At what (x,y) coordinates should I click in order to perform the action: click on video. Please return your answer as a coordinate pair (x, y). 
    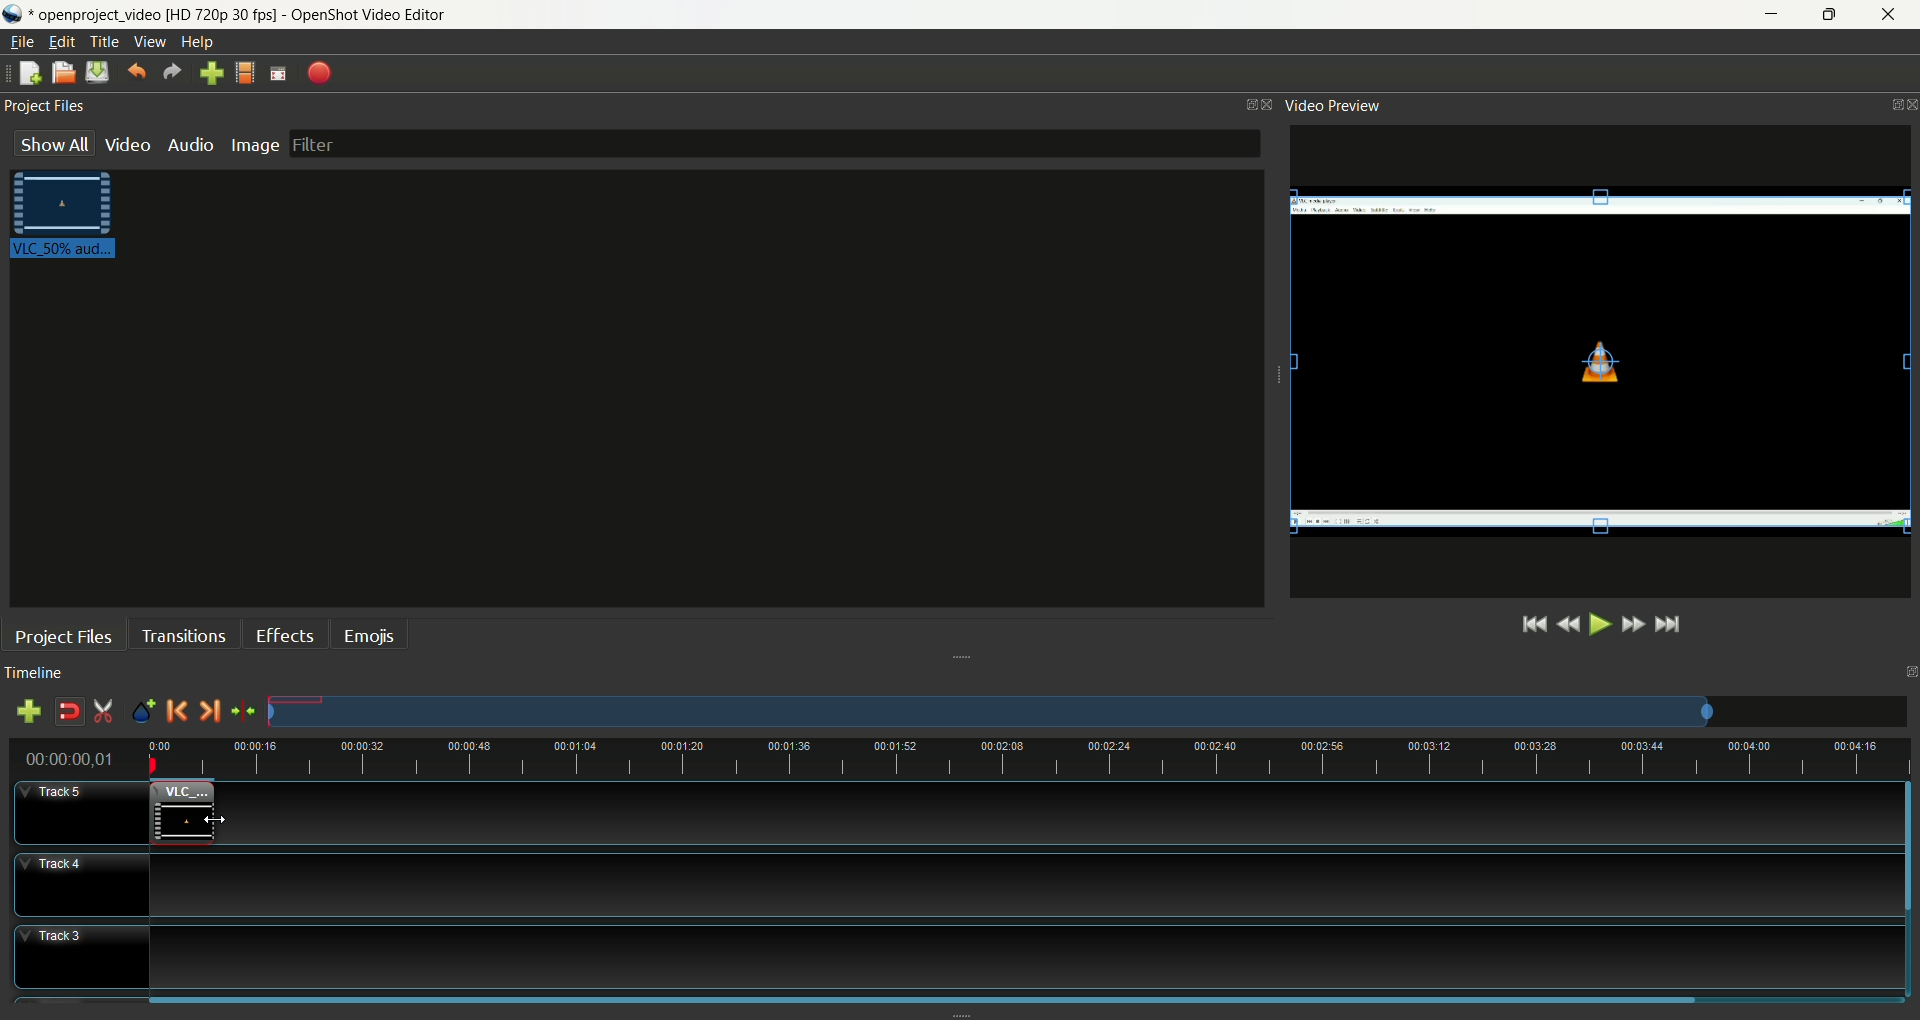
    Looking at the image, I should click on (128, 144).